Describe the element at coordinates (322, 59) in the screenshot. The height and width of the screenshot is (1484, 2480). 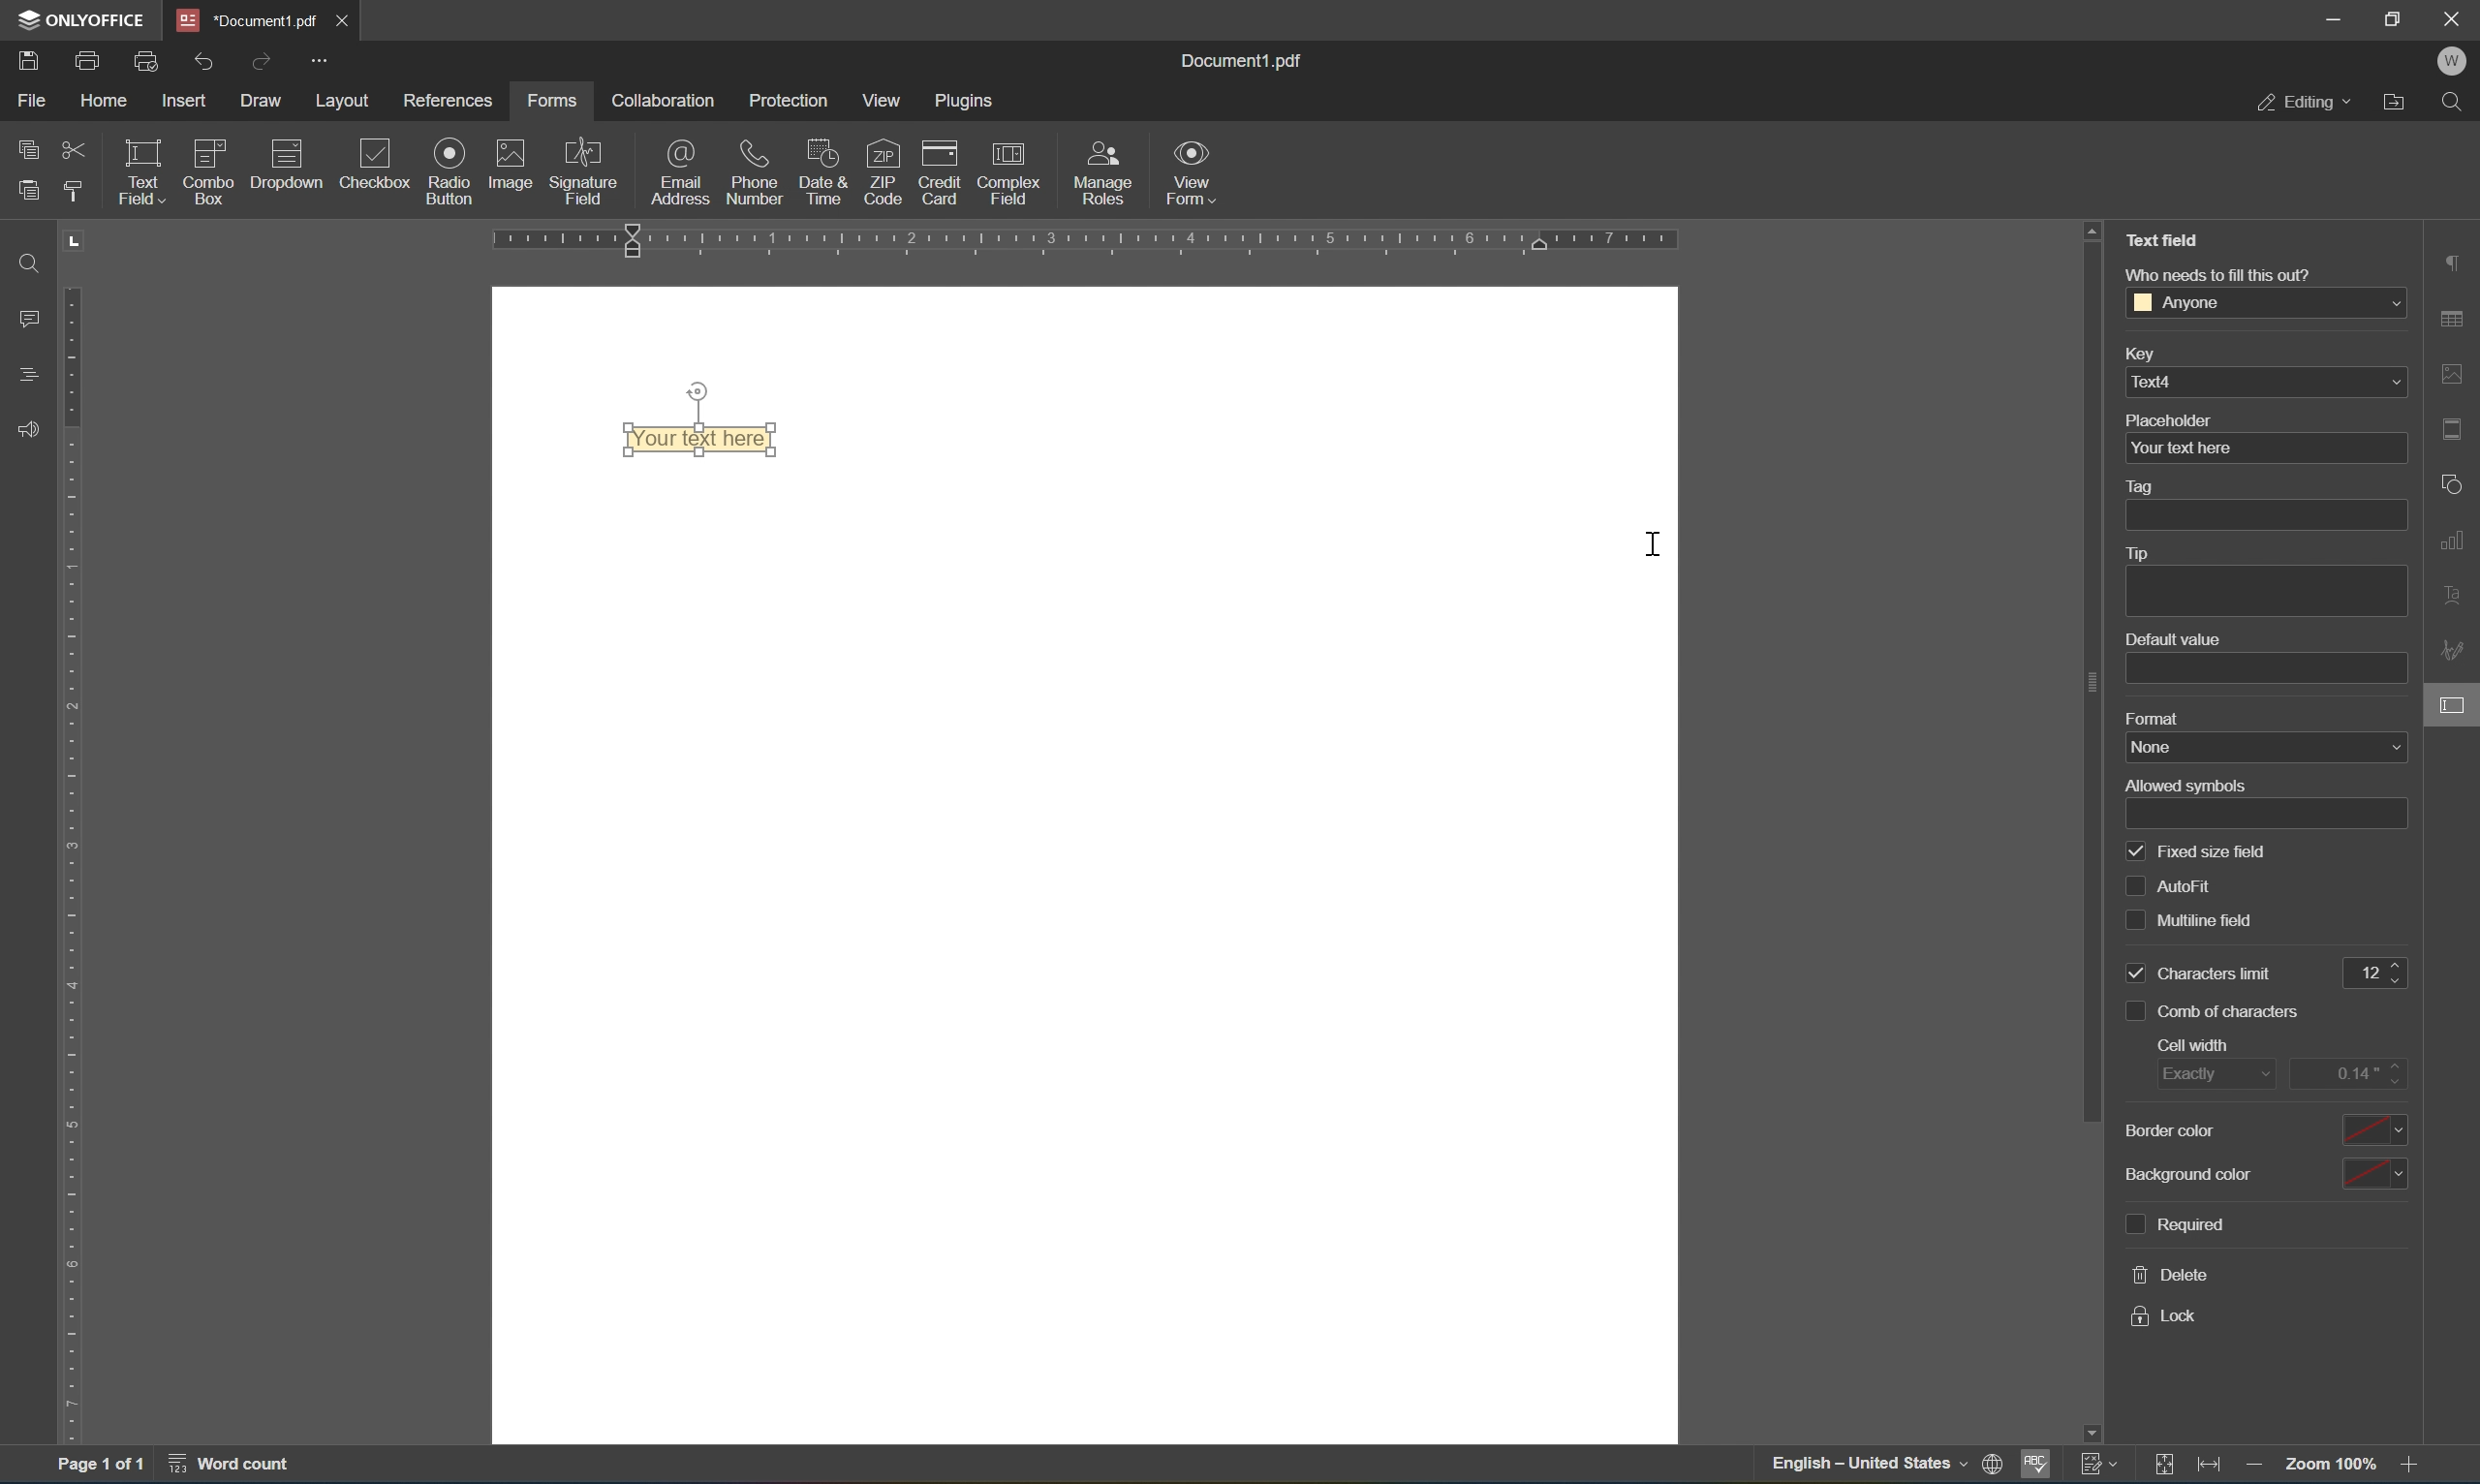
I see `more` at that location.